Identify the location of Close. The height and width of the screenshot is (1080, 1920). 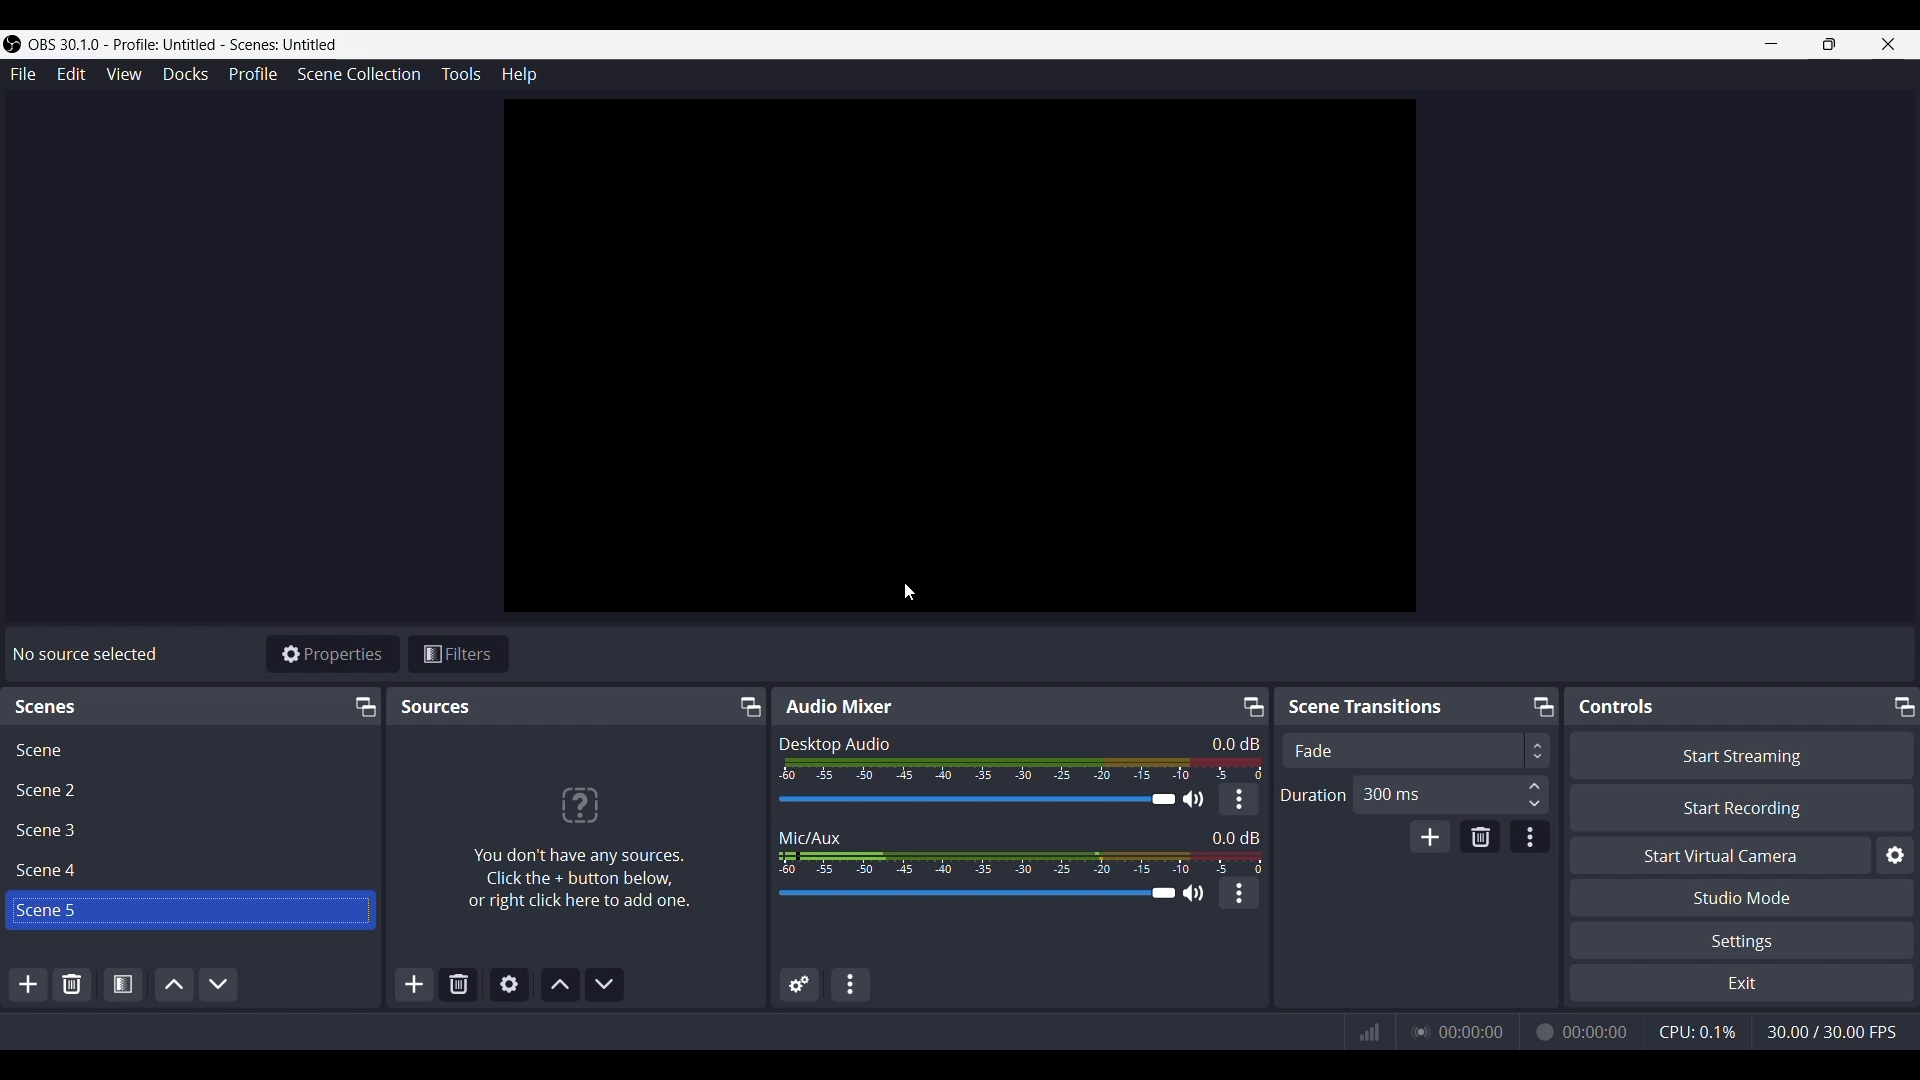
(1892, 44).